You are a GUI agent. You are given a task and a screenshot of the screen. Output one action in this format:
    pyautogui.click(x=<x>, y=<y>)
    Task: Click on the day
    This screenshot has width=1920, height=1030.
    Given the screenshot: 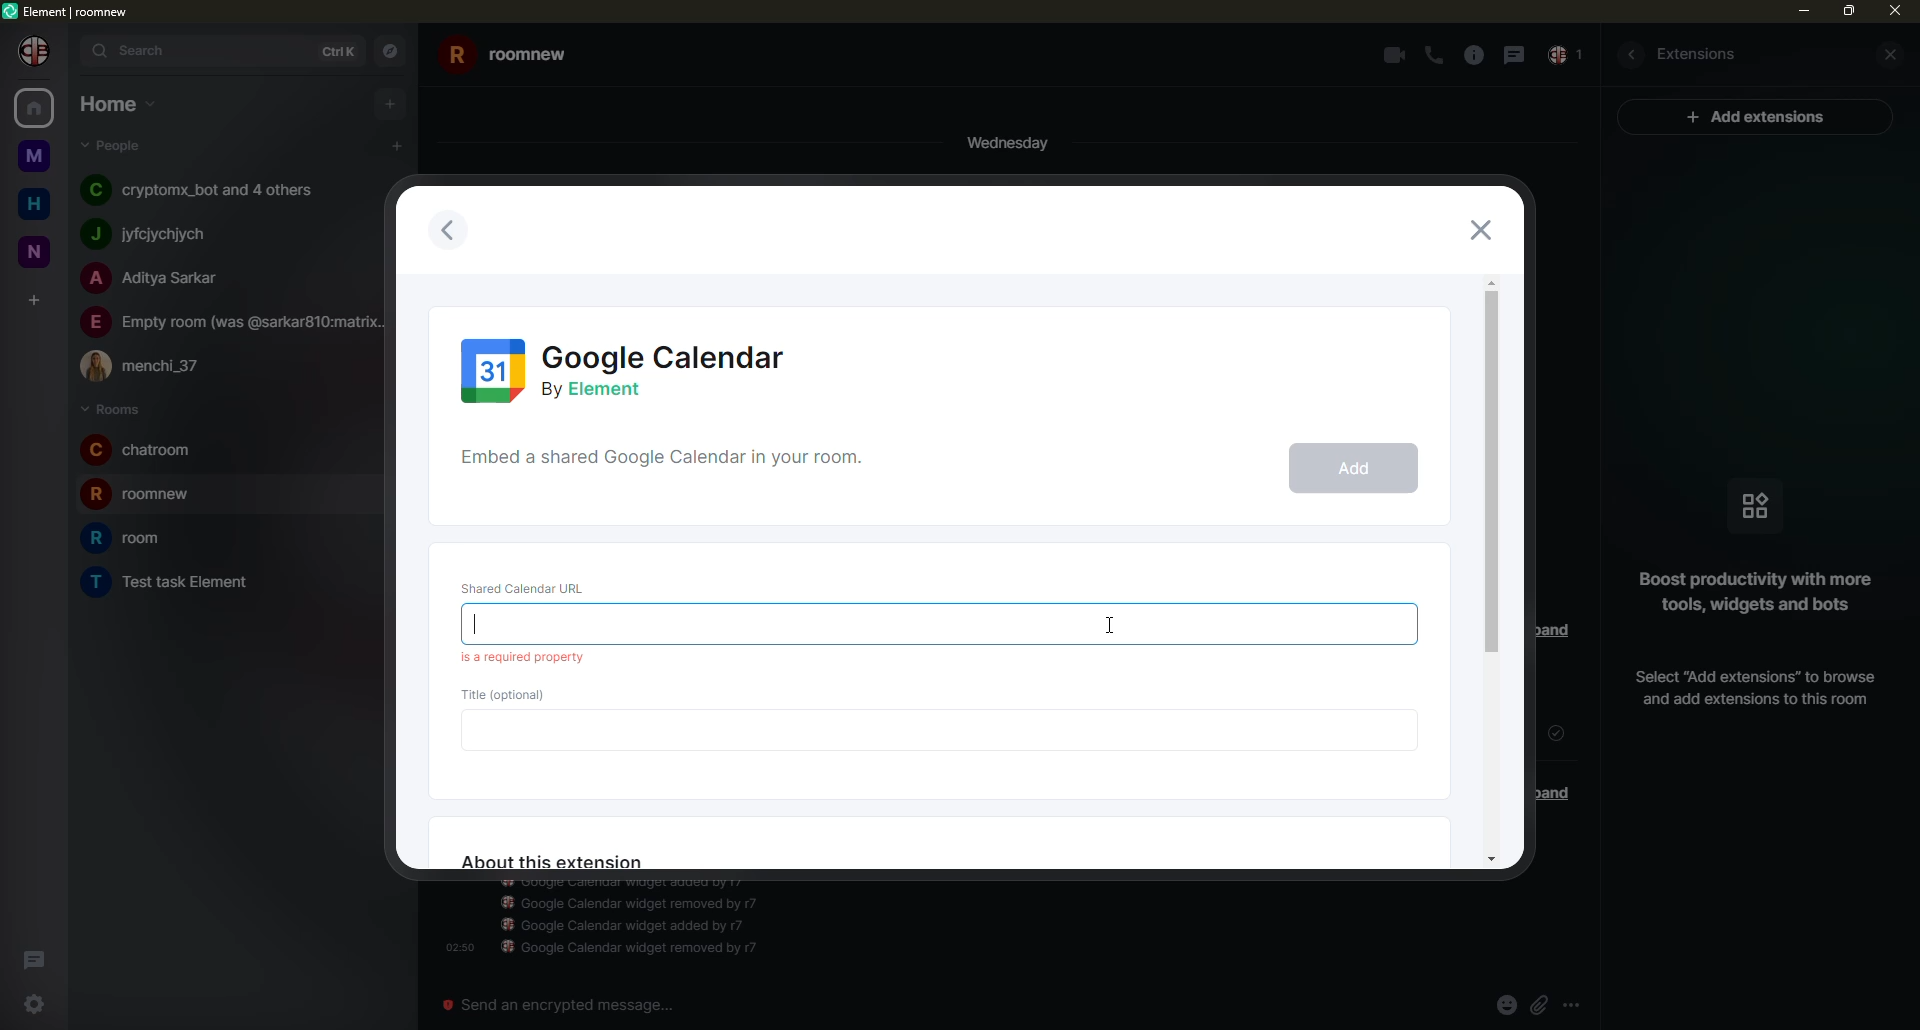 What is the action you would take?
    pyautogui.click(x=1000, y=141)
    